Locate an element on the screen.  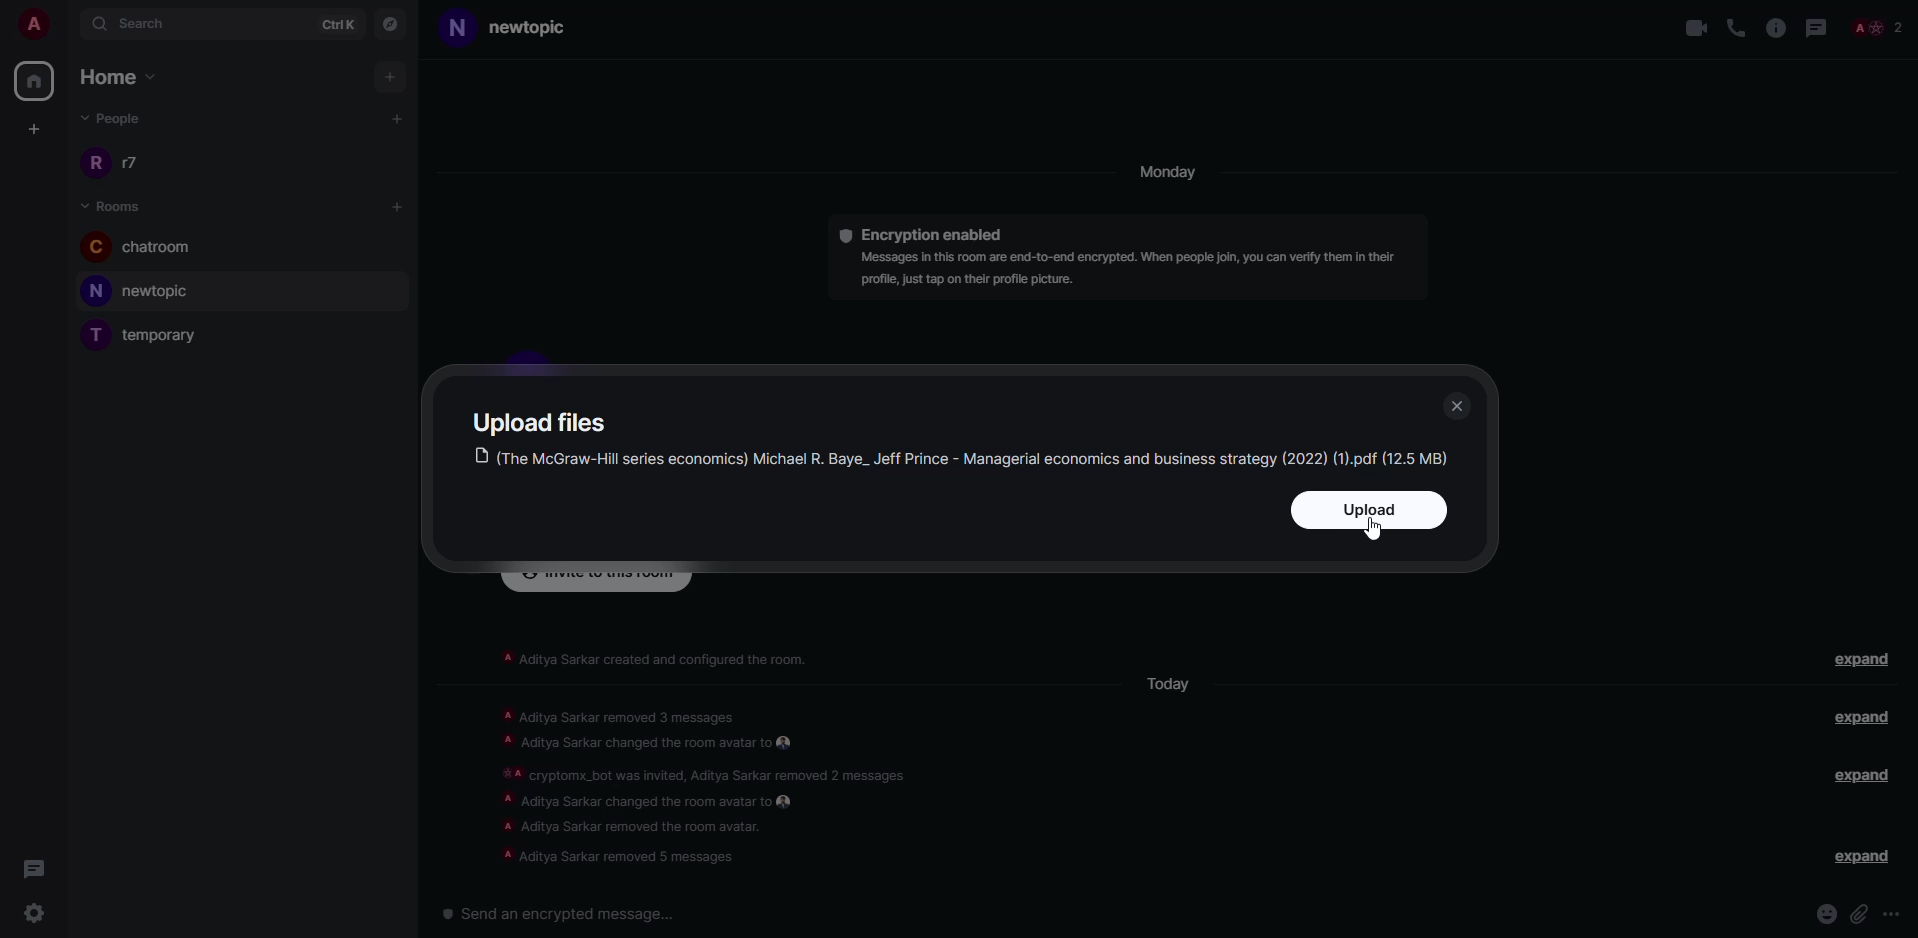
 is located at coordinates (1884, 26).